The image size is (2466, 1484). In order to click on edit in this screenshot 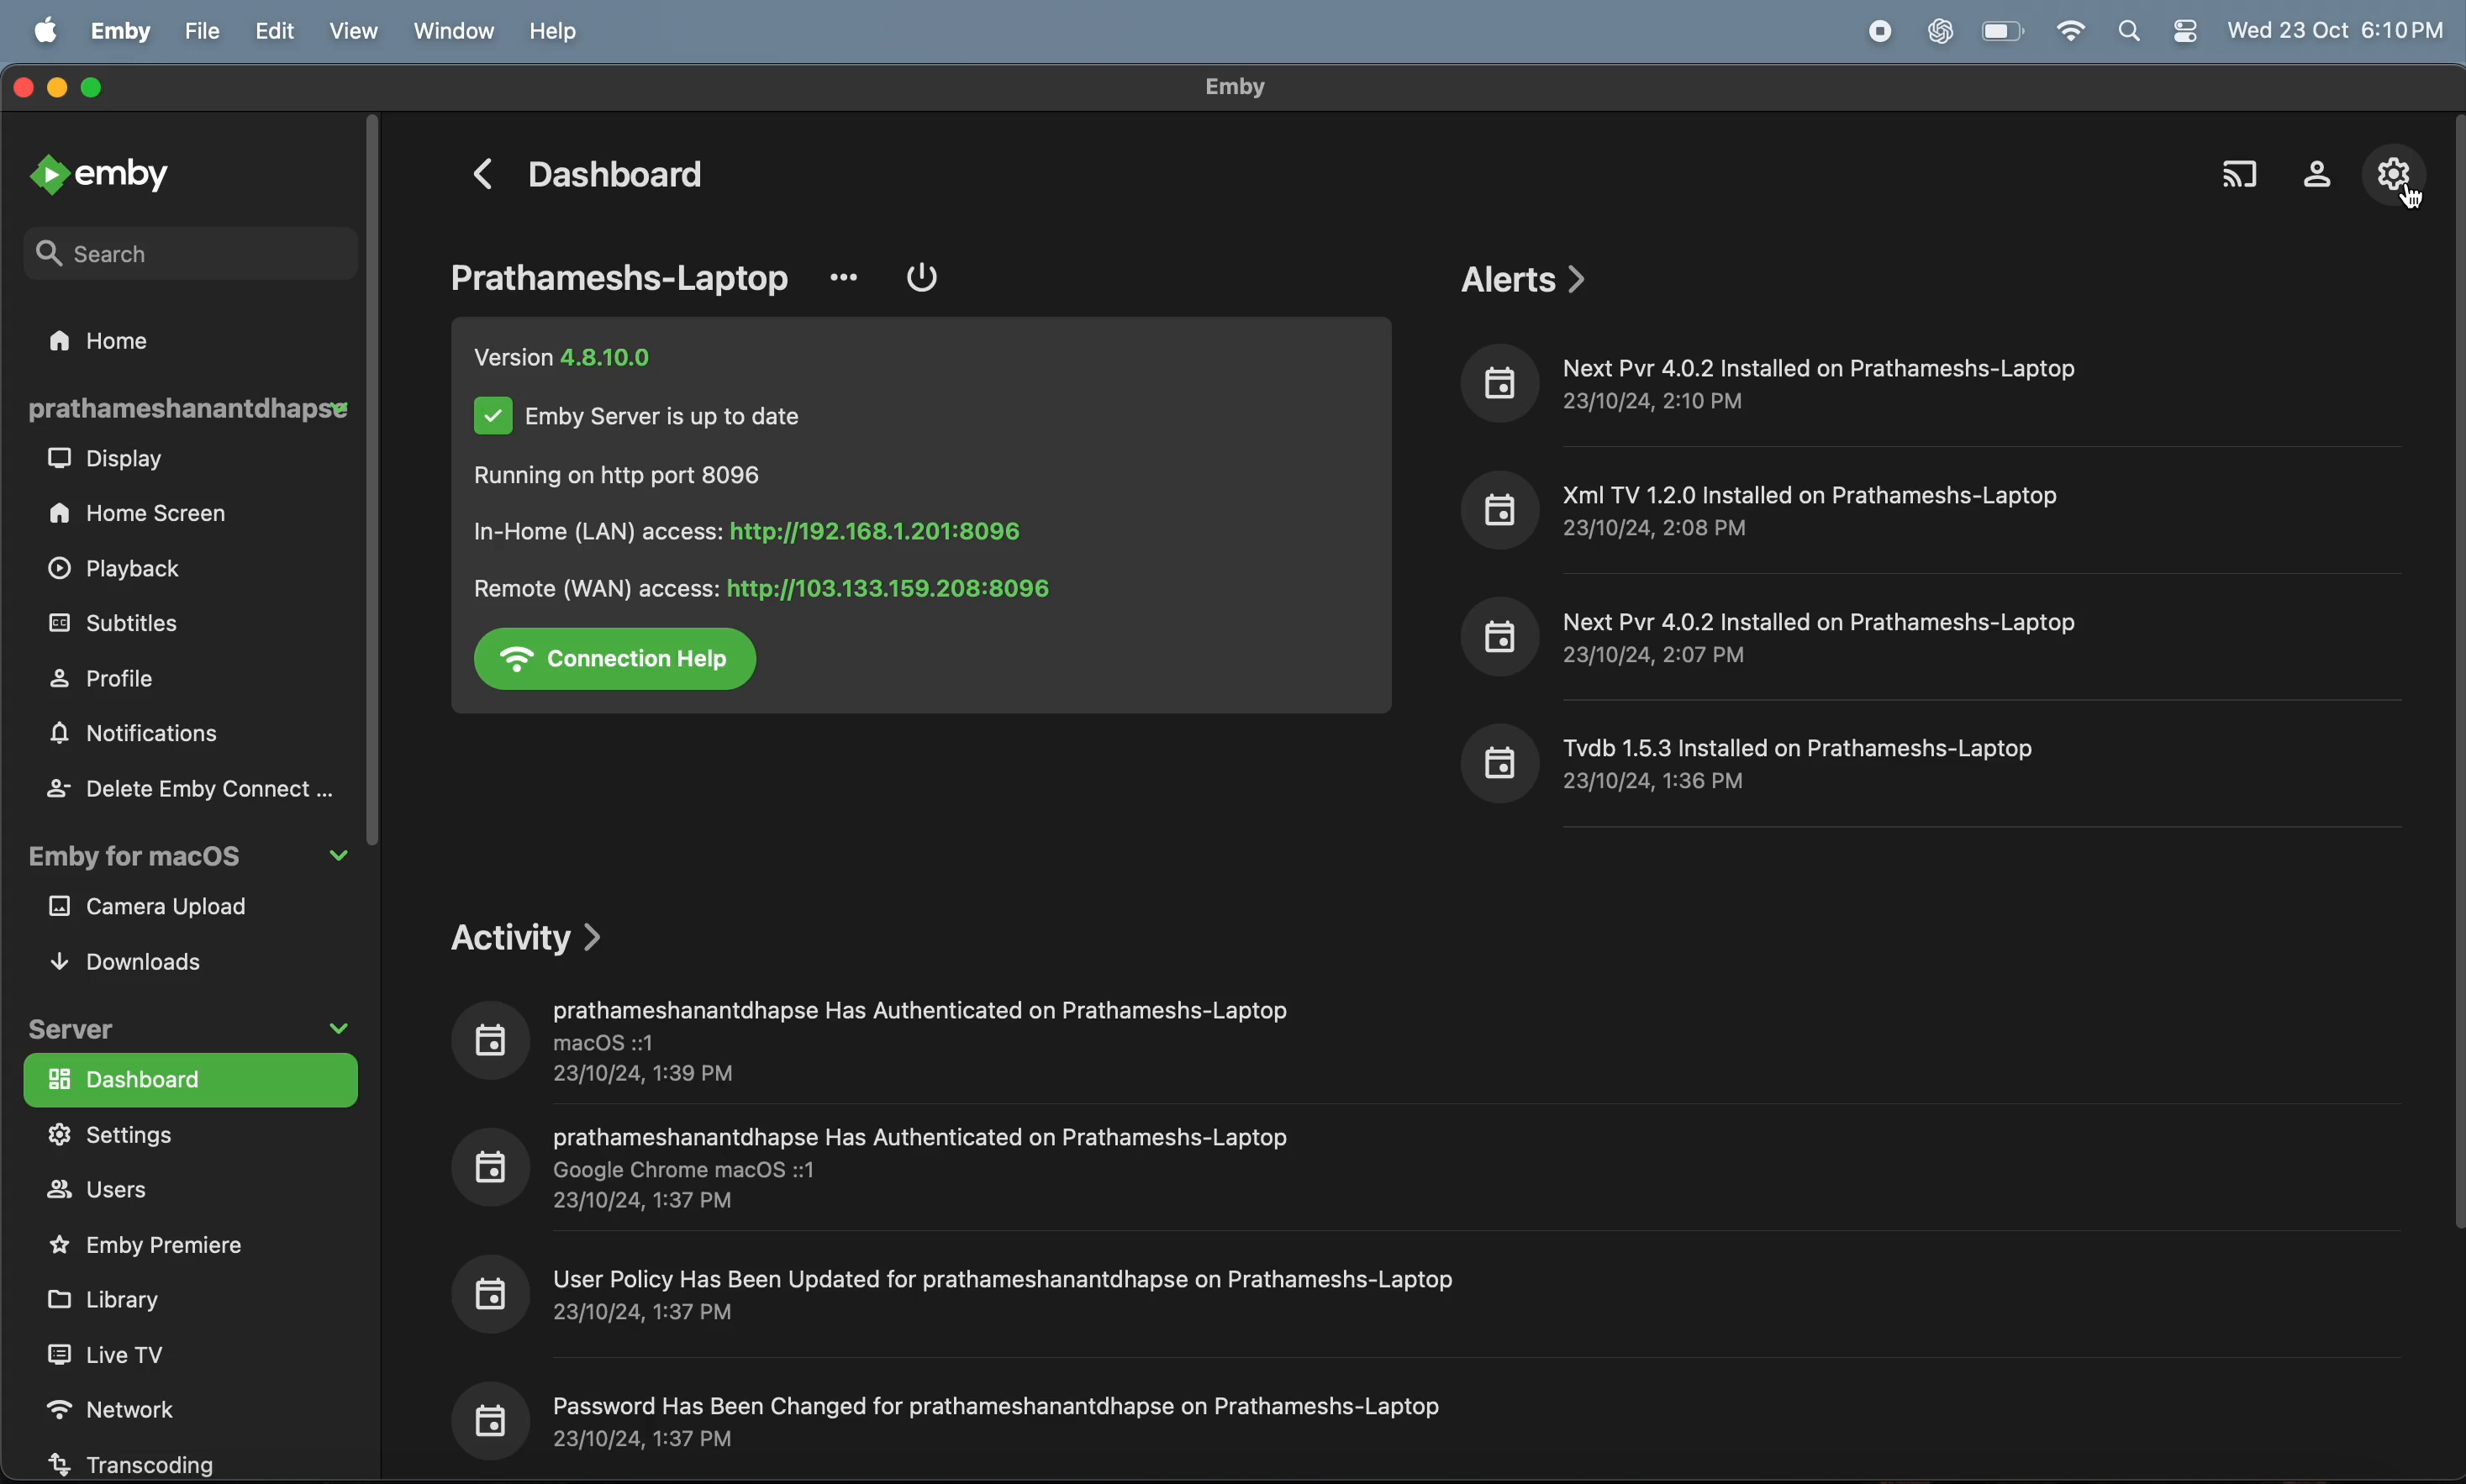, I will do `click(272, 31)`.